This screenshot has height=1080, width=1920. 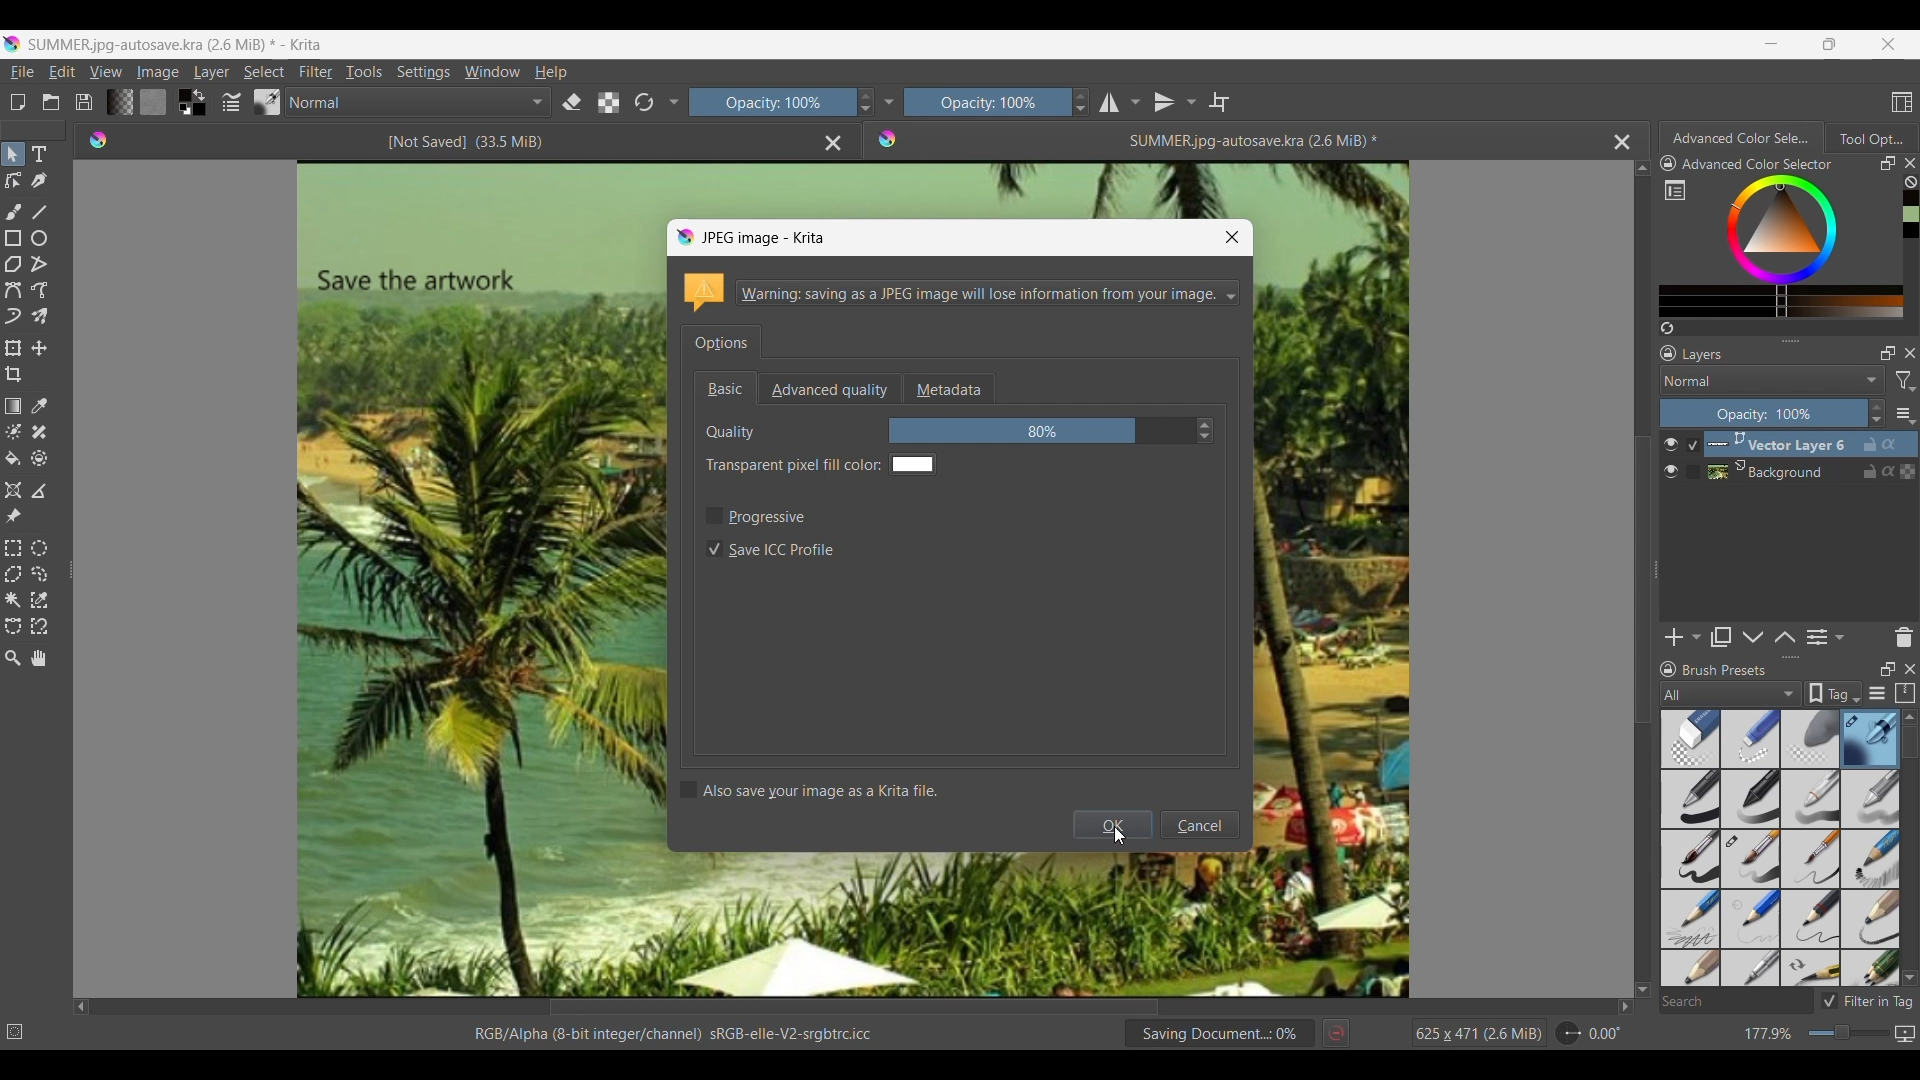 What do you see at coordinates (672, 1034) in the screenshot?
I see `File details` at bounding box center [672, 1034].